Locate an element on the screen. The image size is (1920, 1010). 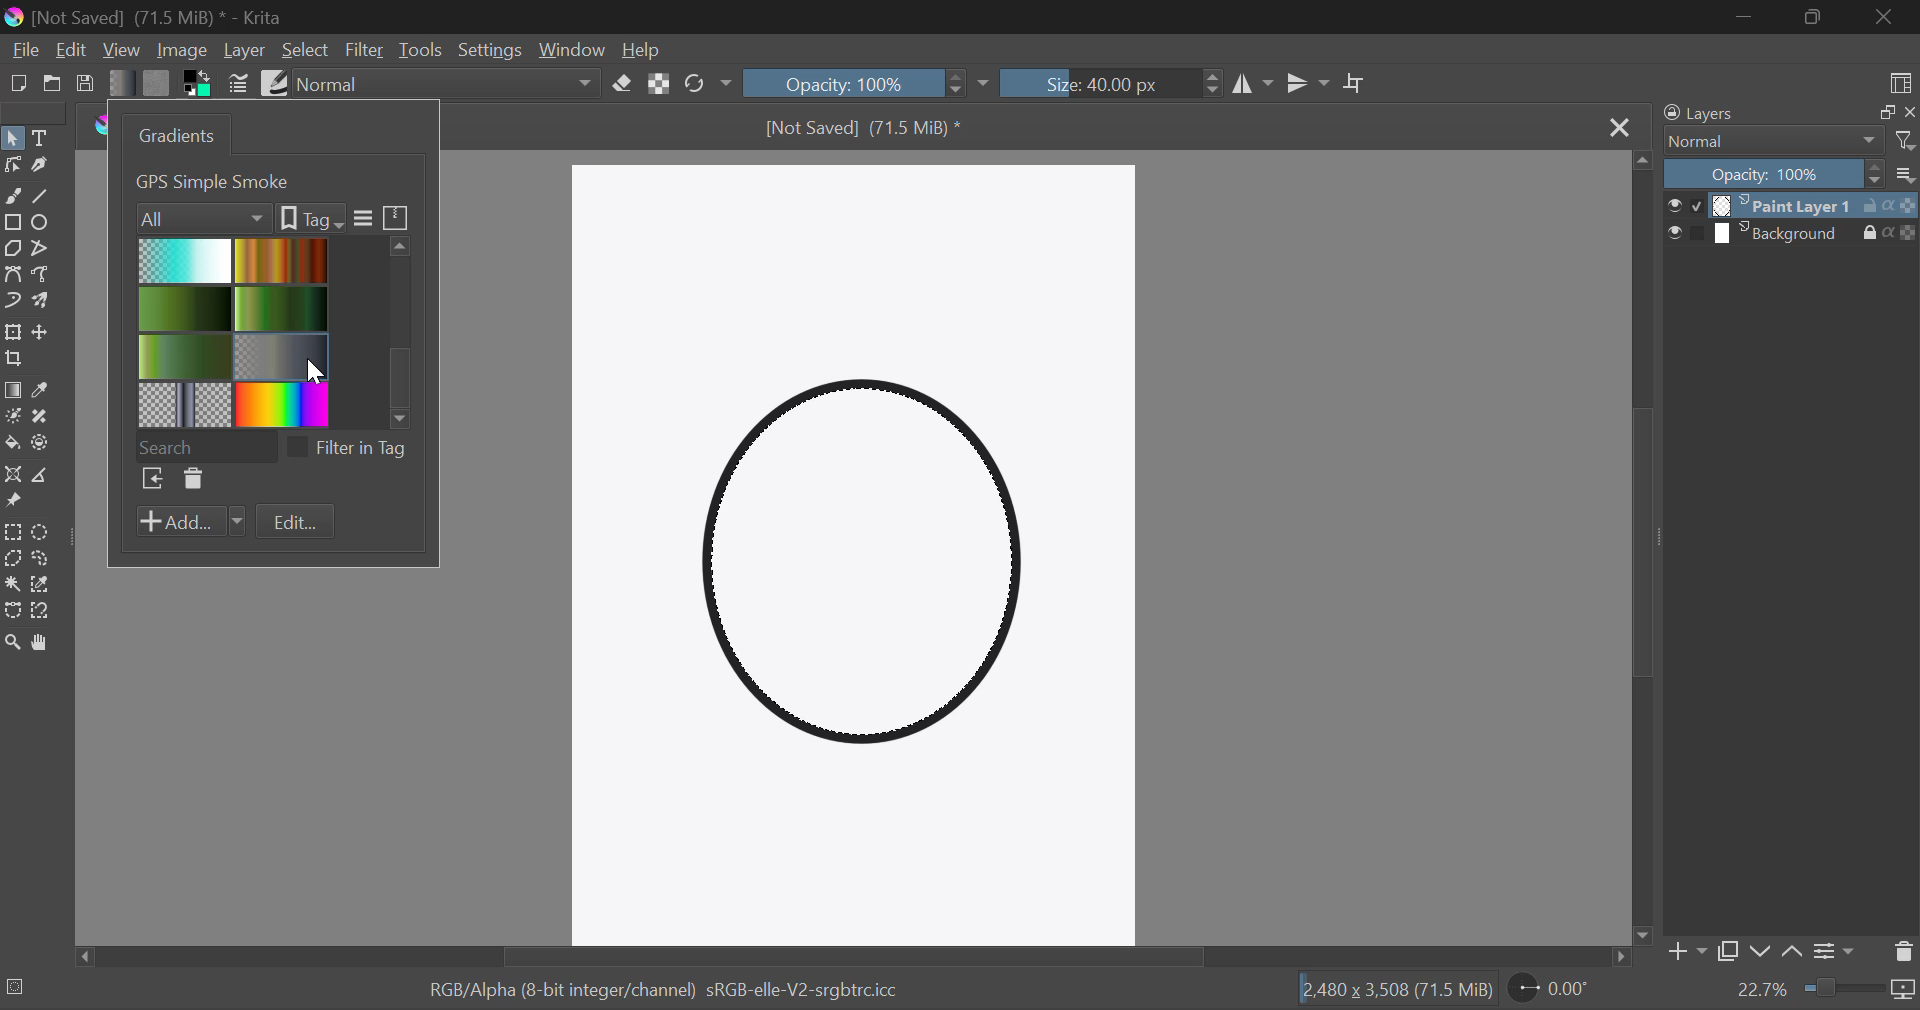
checkbox is located at coordinates (297, 448).